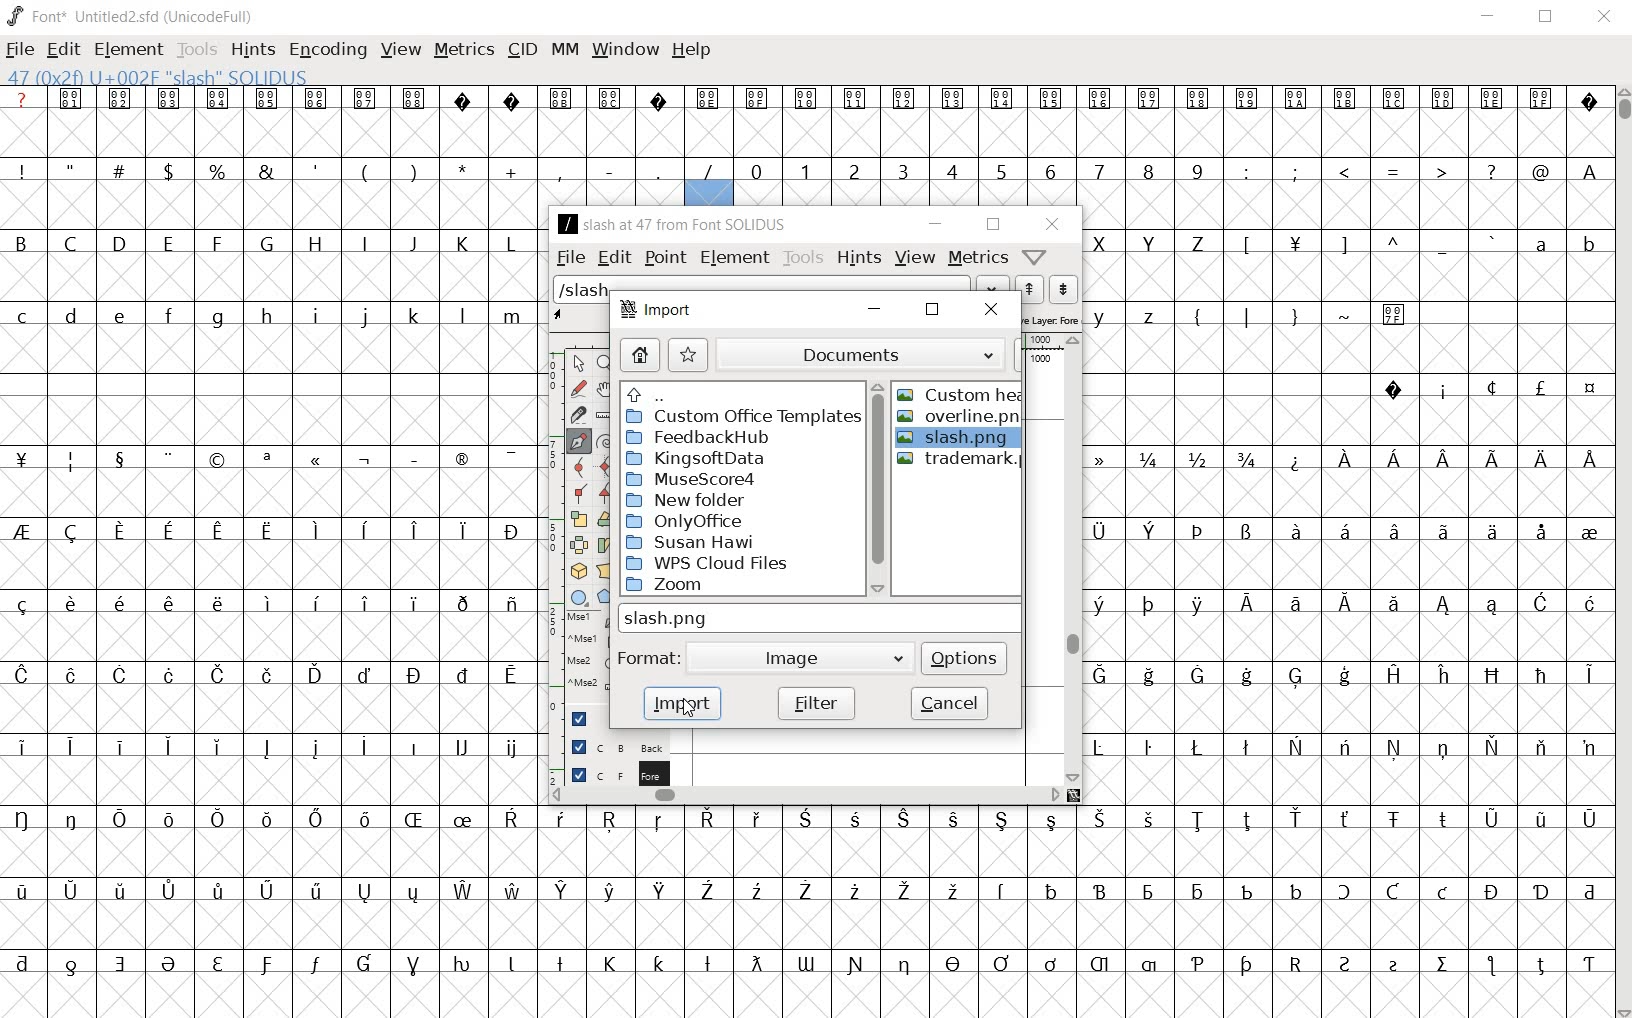  I want to click on MM, so click(563, 49).